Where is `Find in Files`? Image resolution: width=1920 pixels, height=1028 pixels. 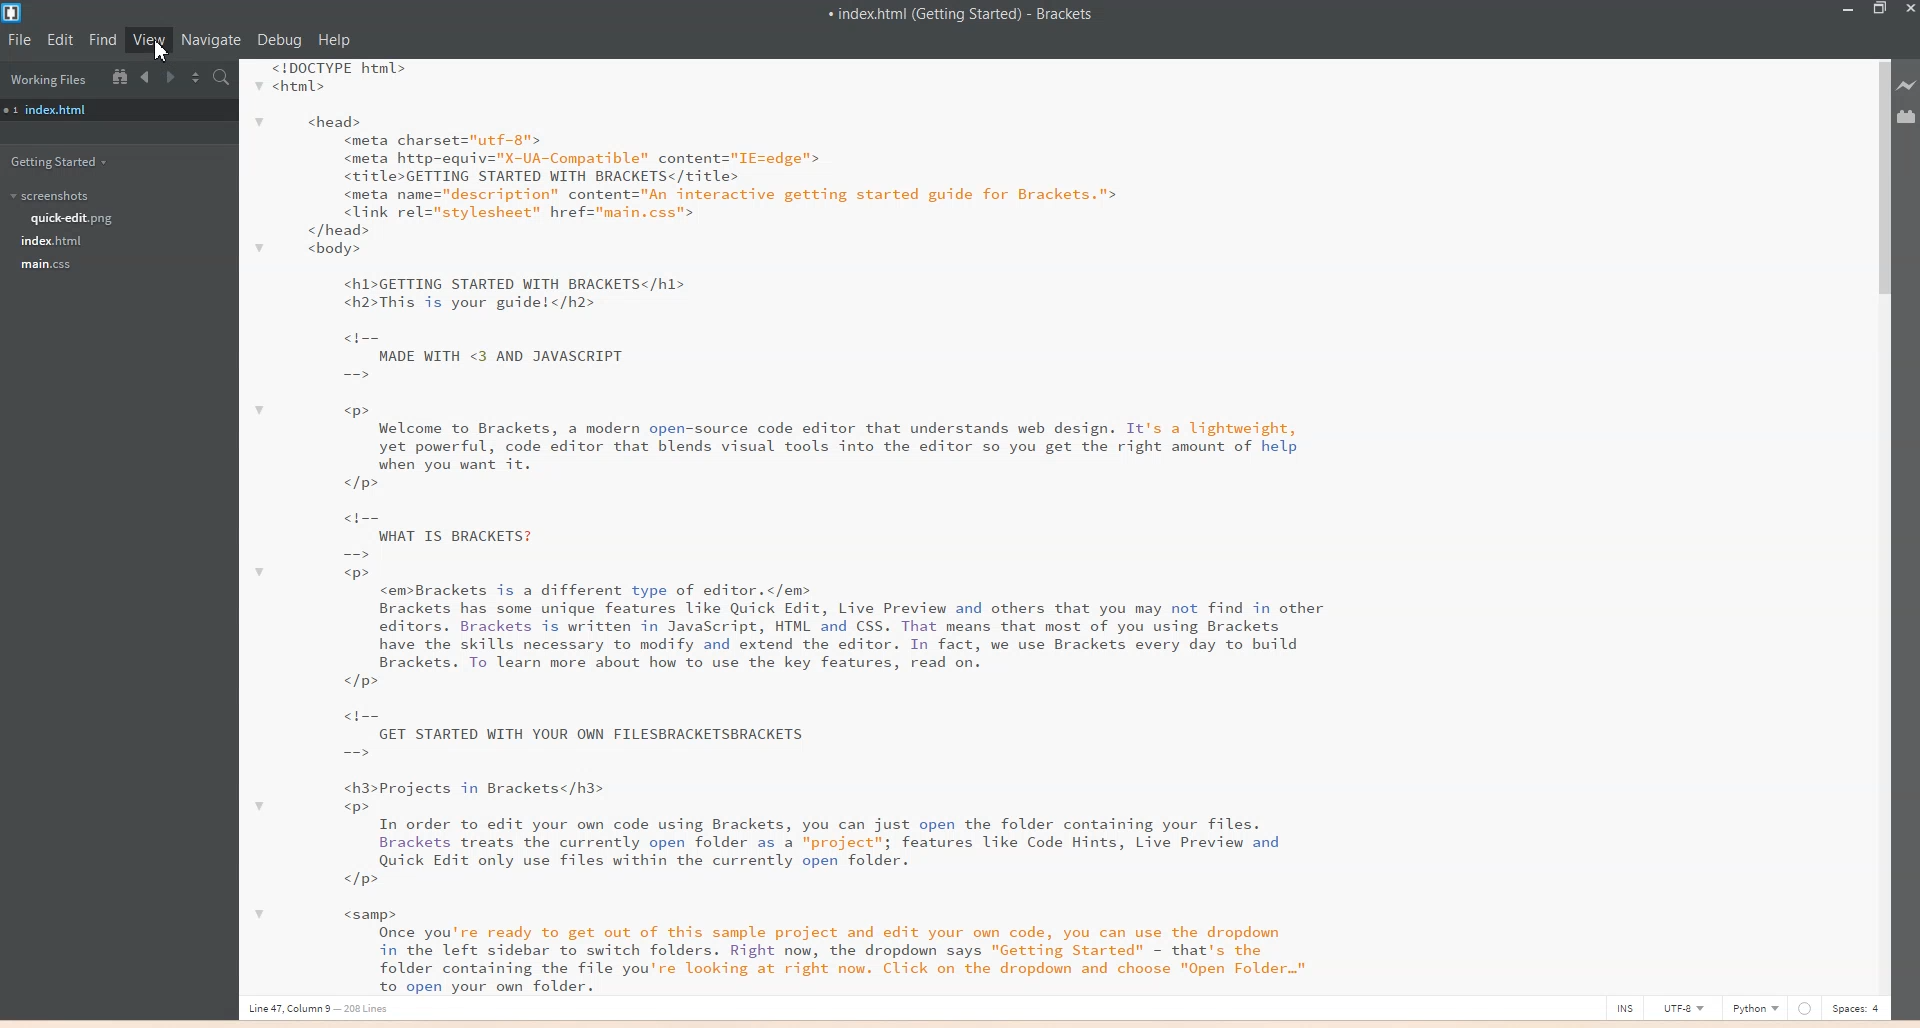
Find in Files is located at coordinates (223, 77).